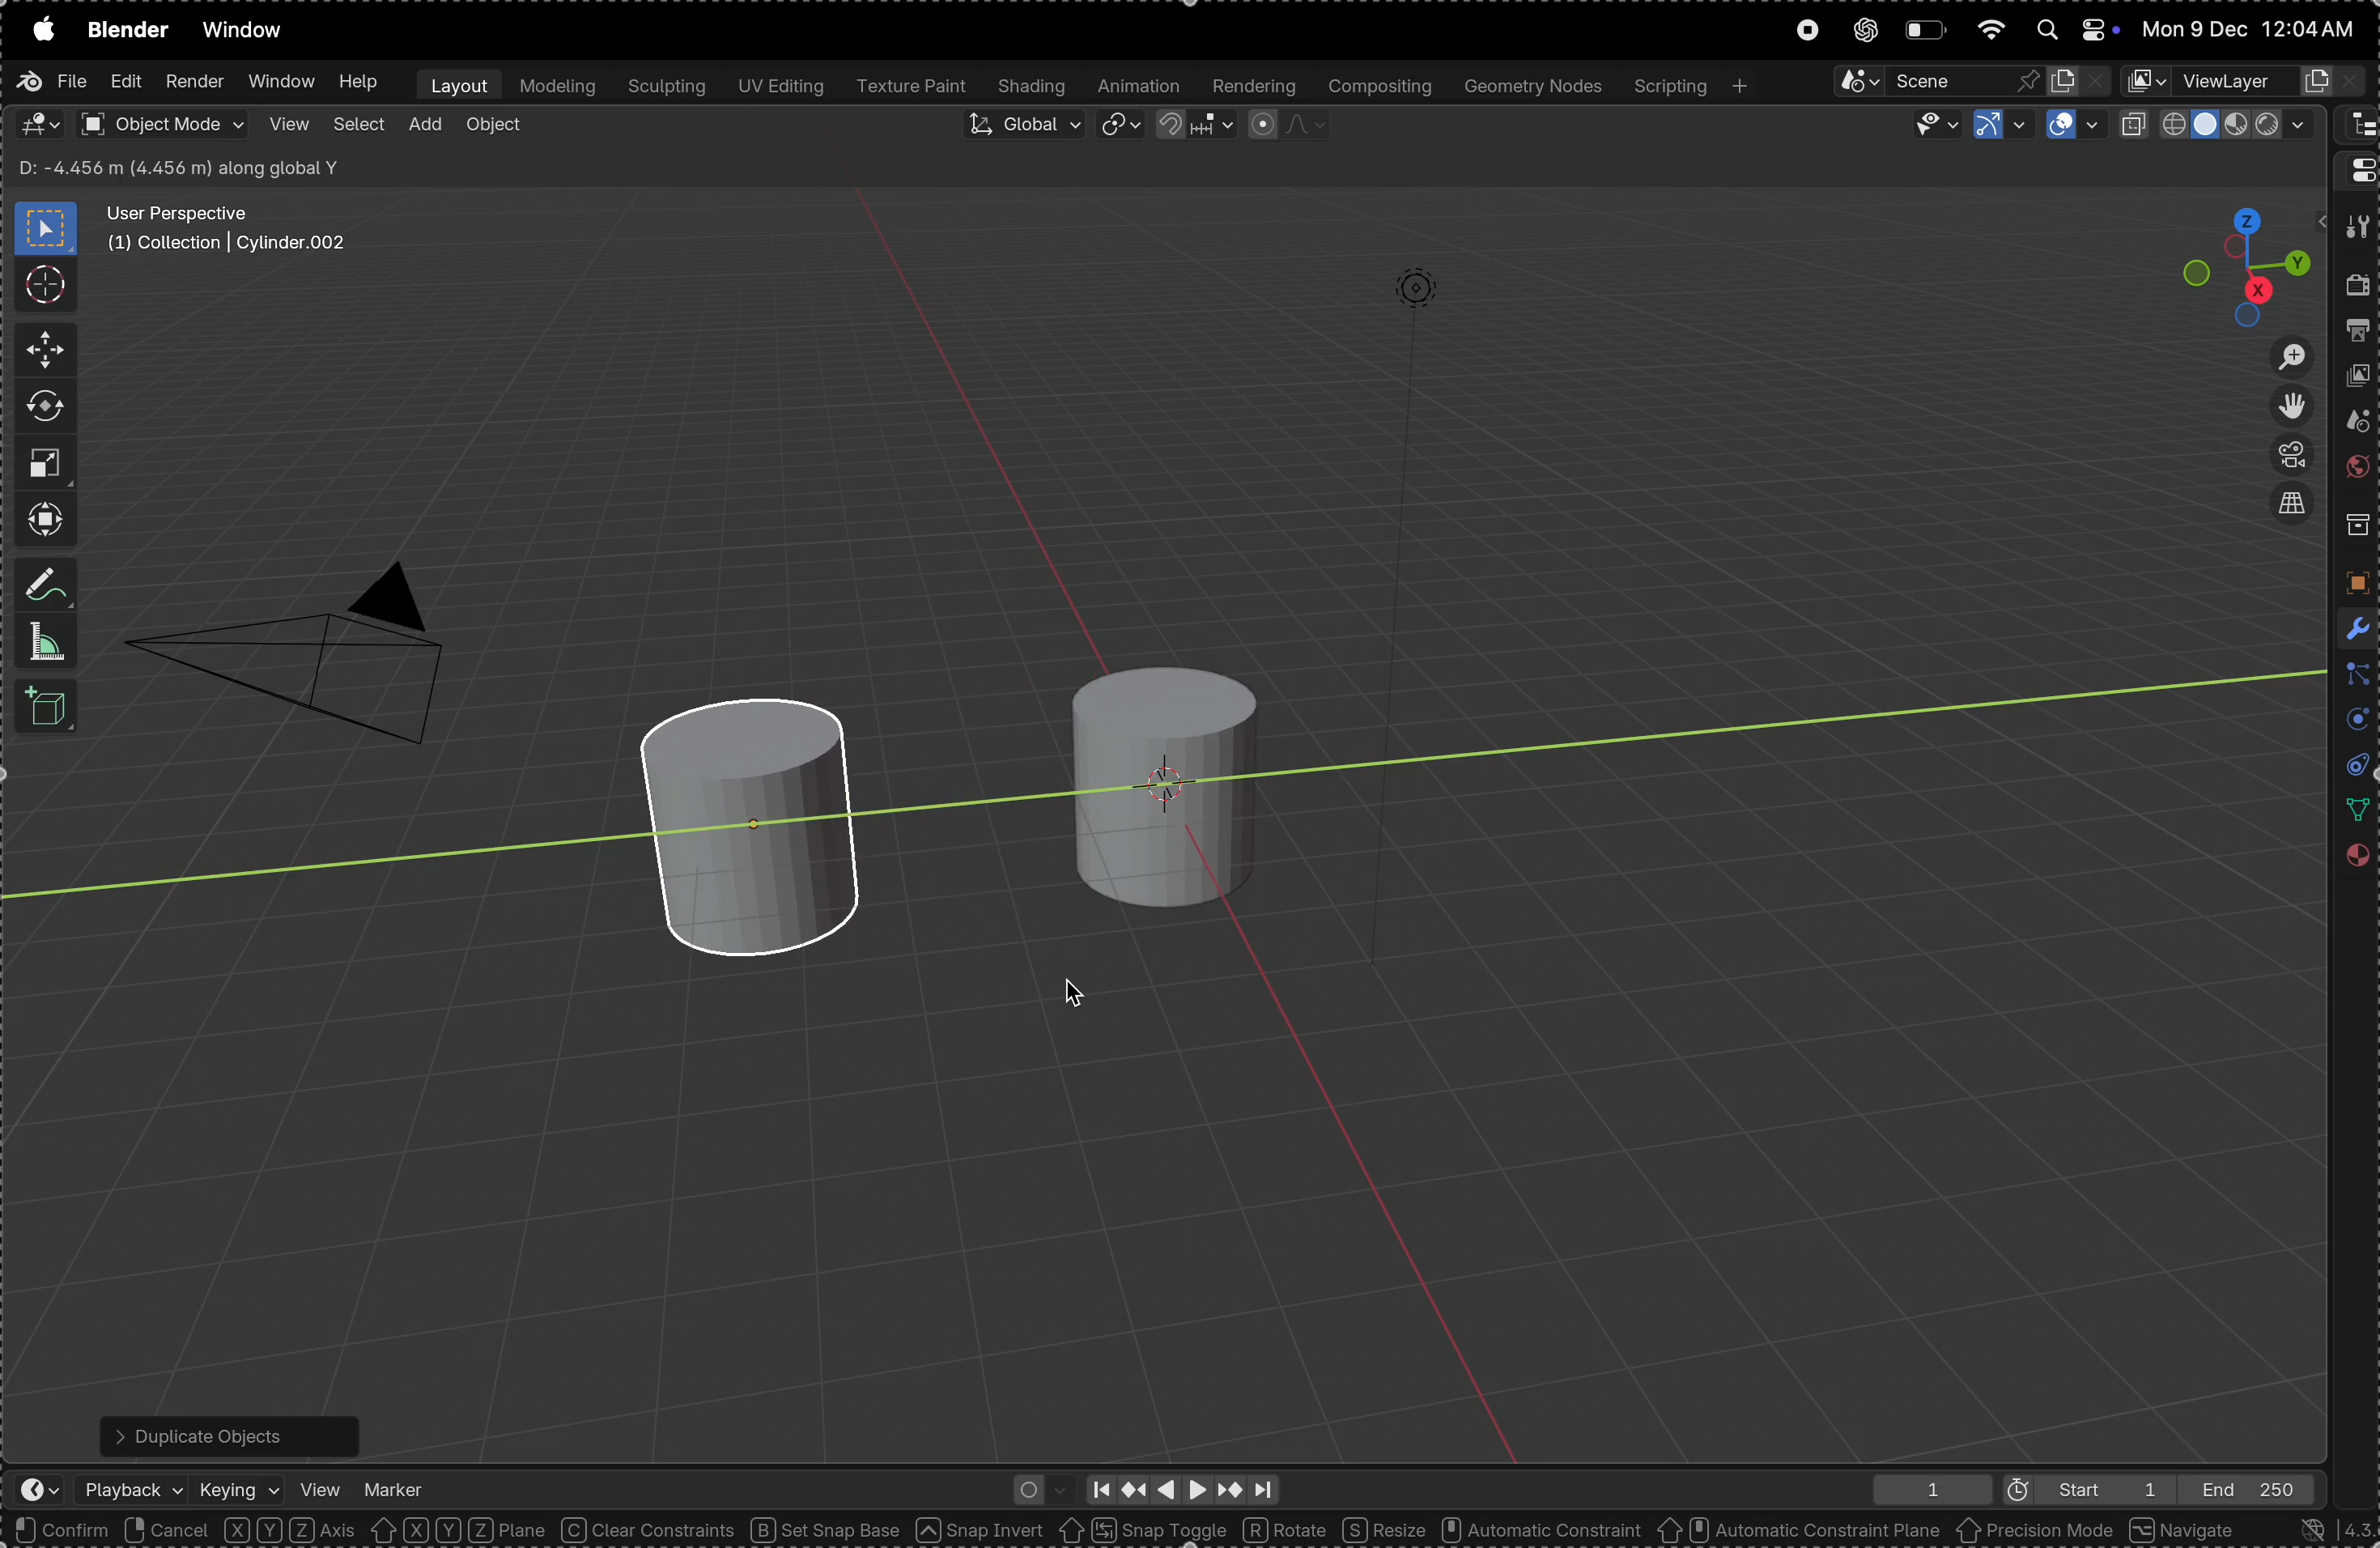  Describe the element at coordinates (1036, 1487) in the screenshot. I see `auto keying` at that location.